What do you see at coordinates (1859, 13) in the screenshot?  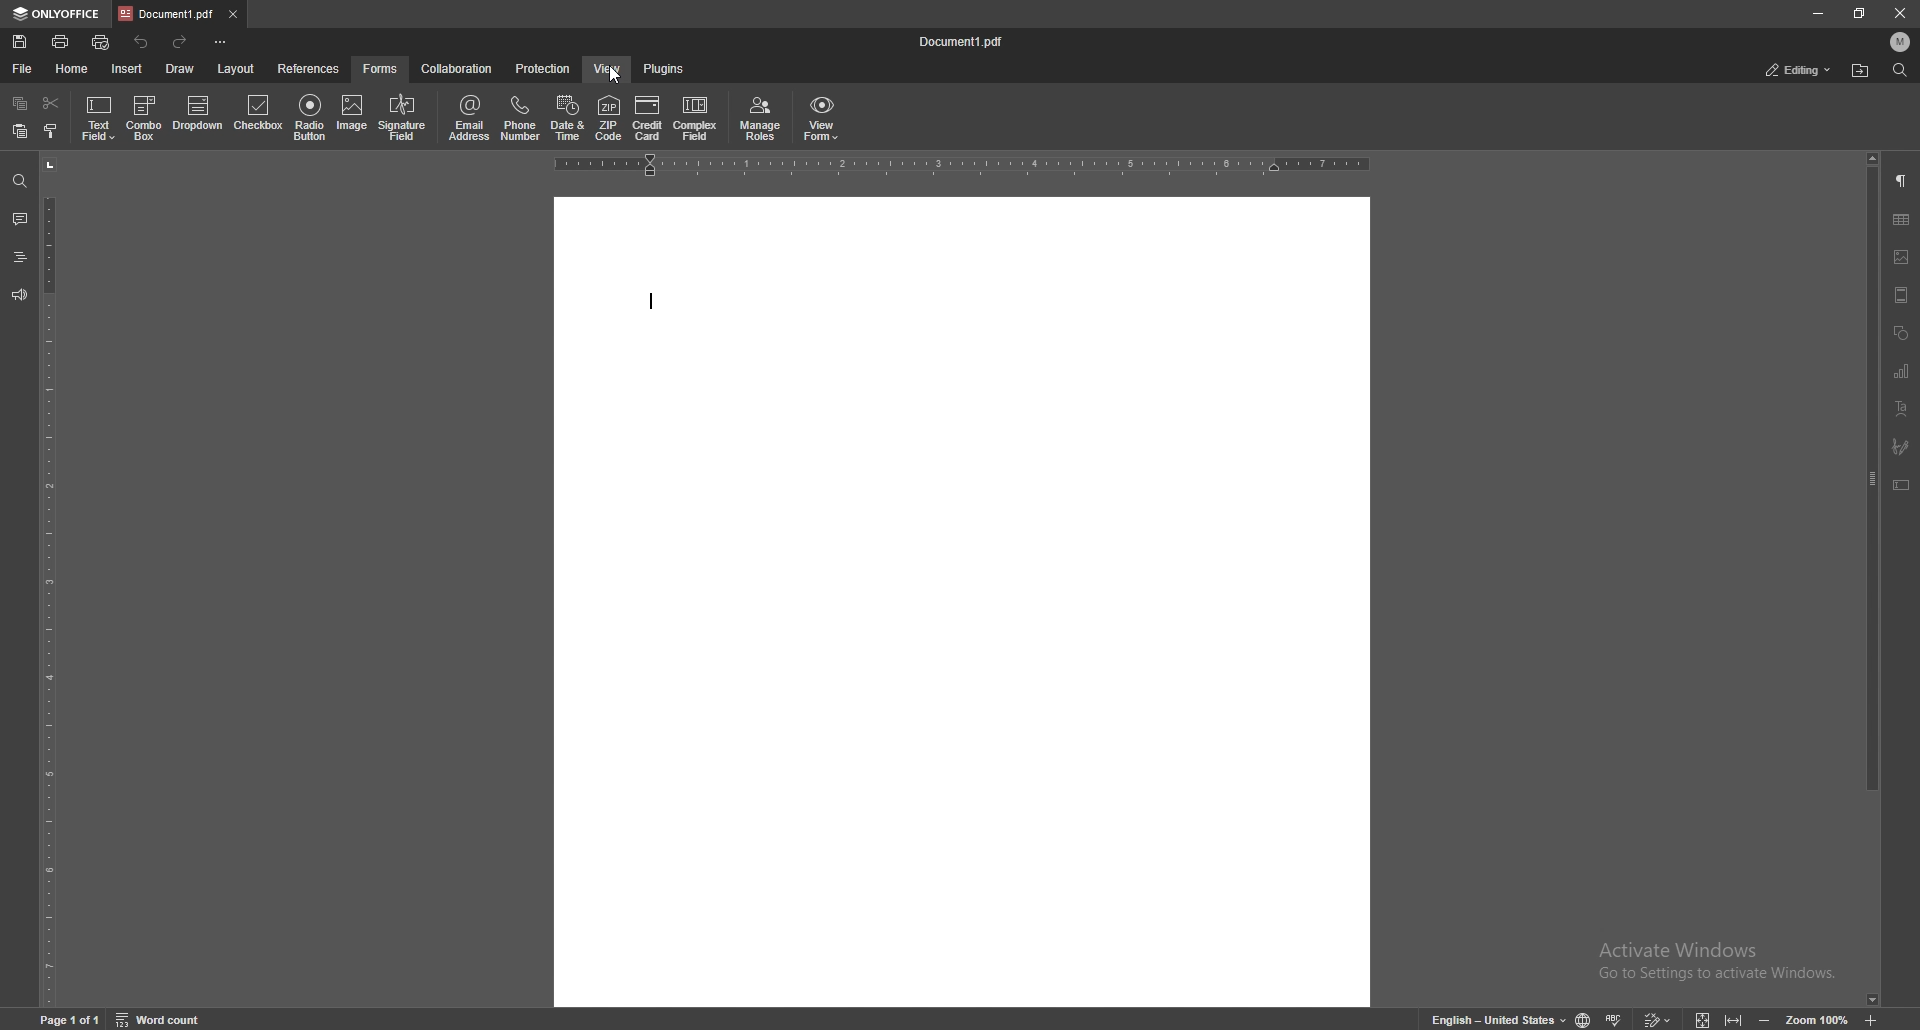 I see `resize` at bounding box center [1859, 13].